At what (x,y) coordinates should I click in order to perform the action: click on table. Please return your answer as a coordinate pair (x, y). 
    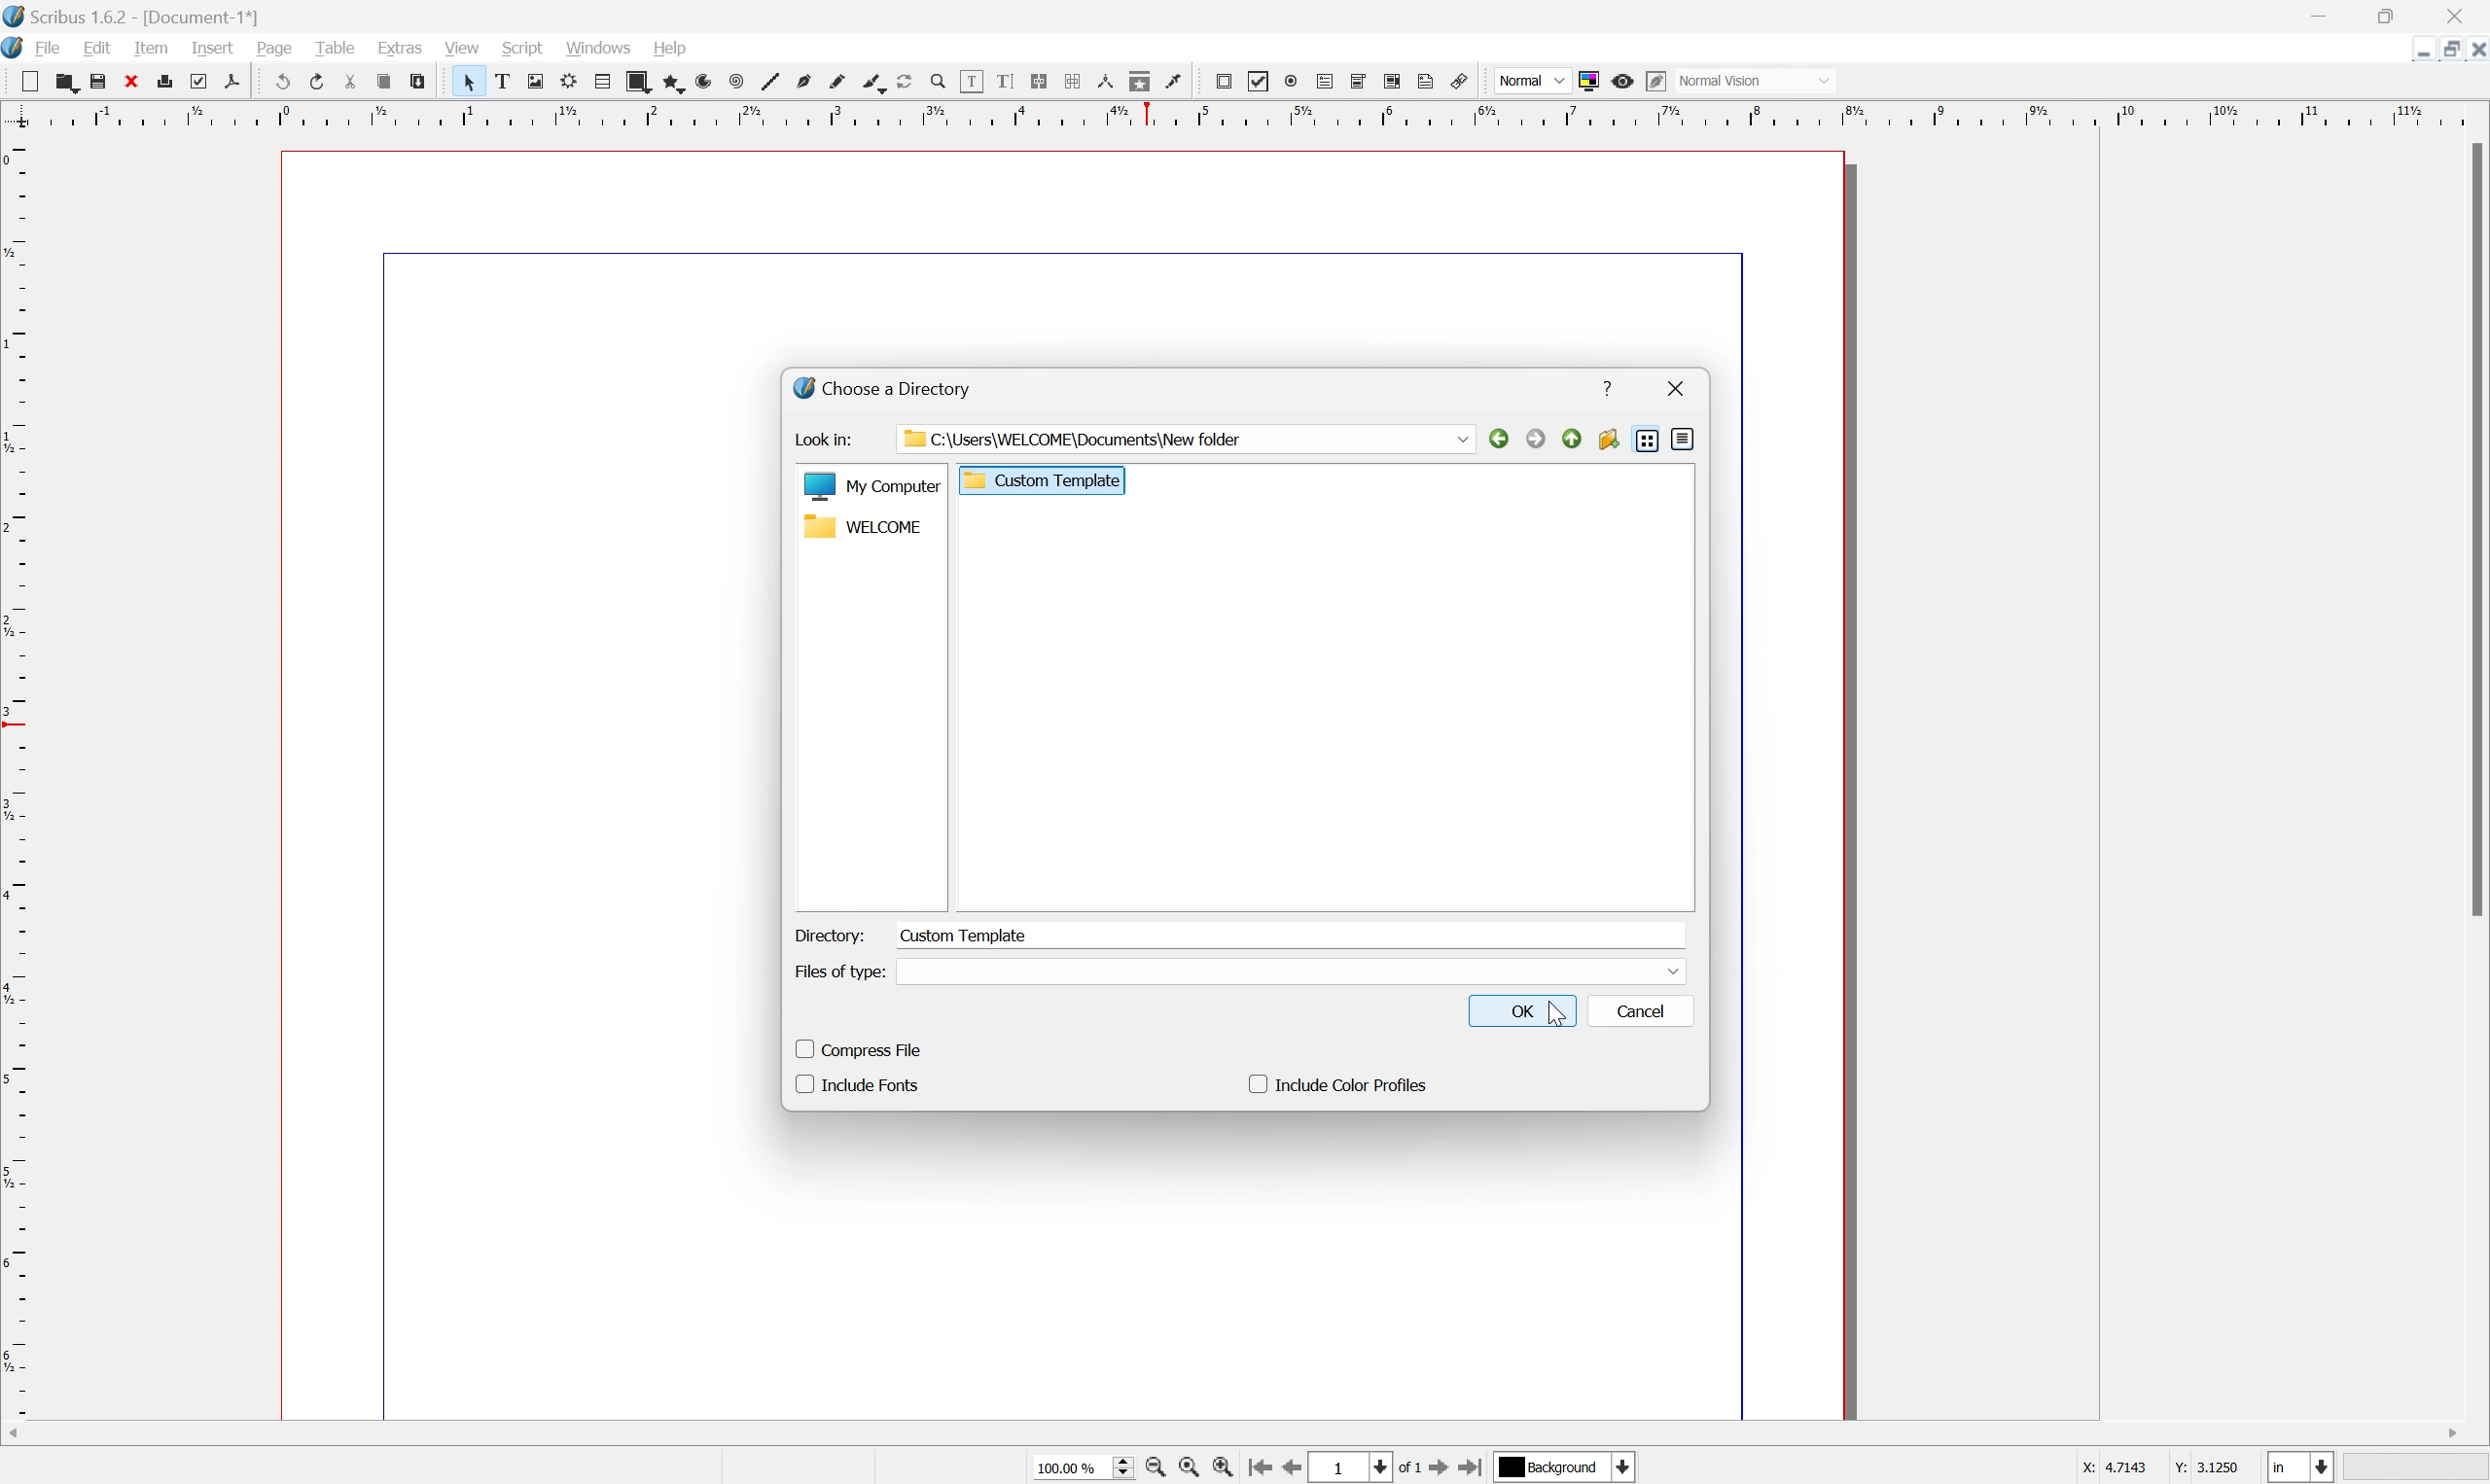
    Looking at the image, I should click on (336, 47).